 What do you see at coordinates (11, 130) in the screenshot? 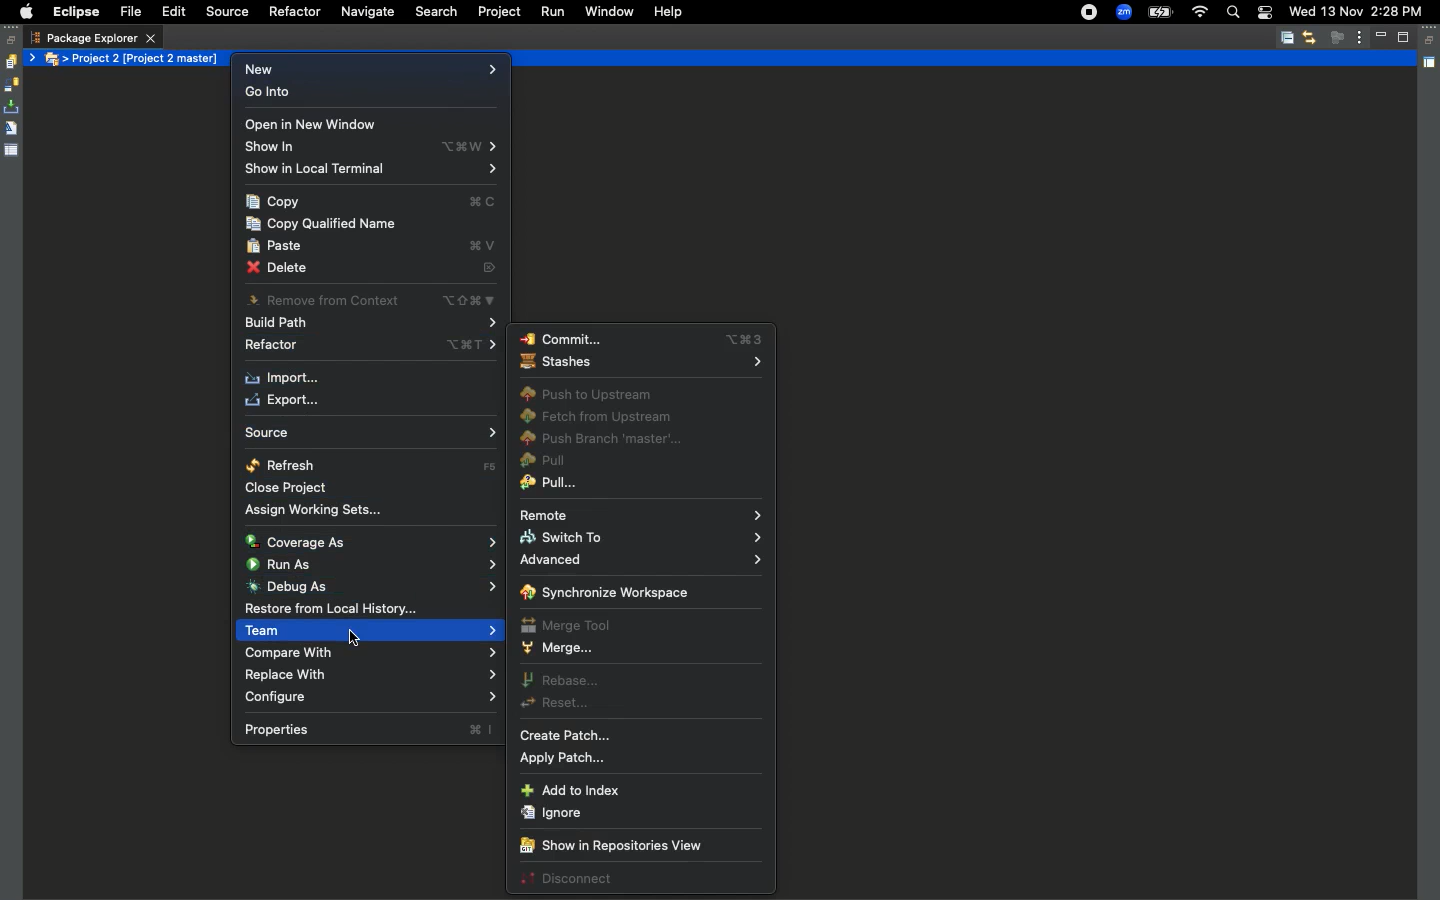
I see `Git reflog` at bounding box center [11, 130].